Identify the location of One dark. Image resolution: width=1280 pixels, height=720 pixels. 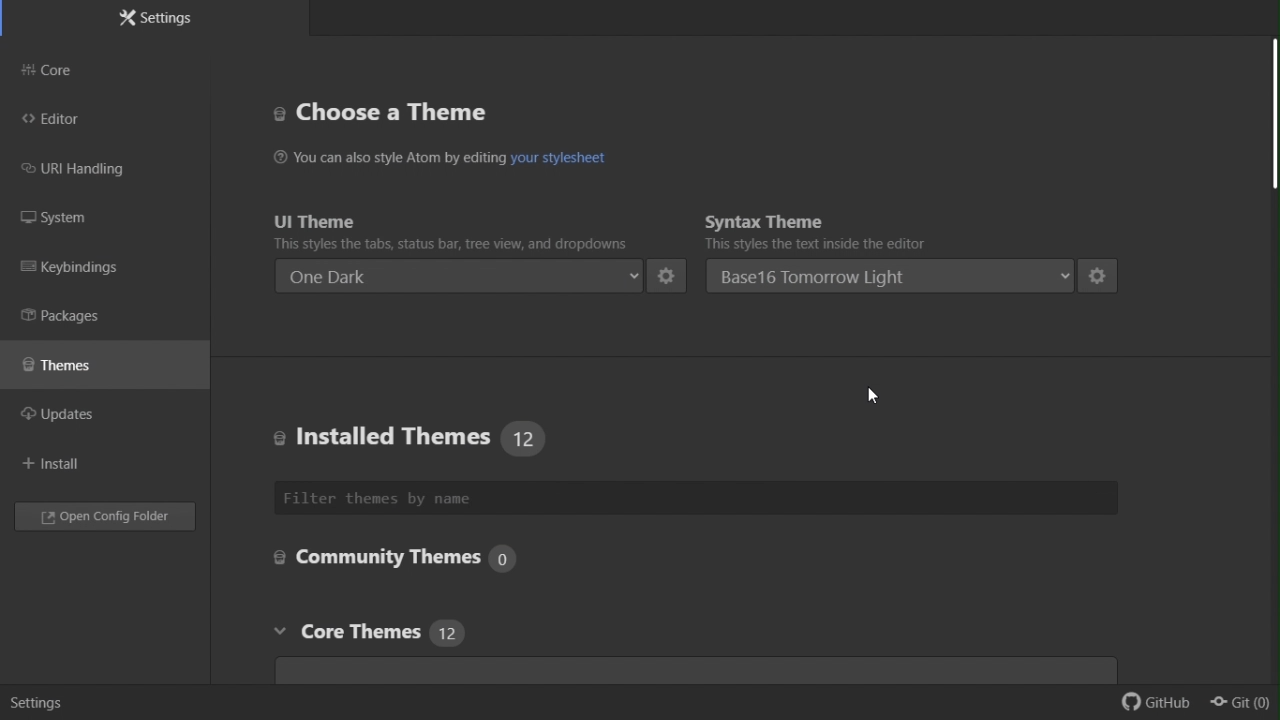
(462, 275).